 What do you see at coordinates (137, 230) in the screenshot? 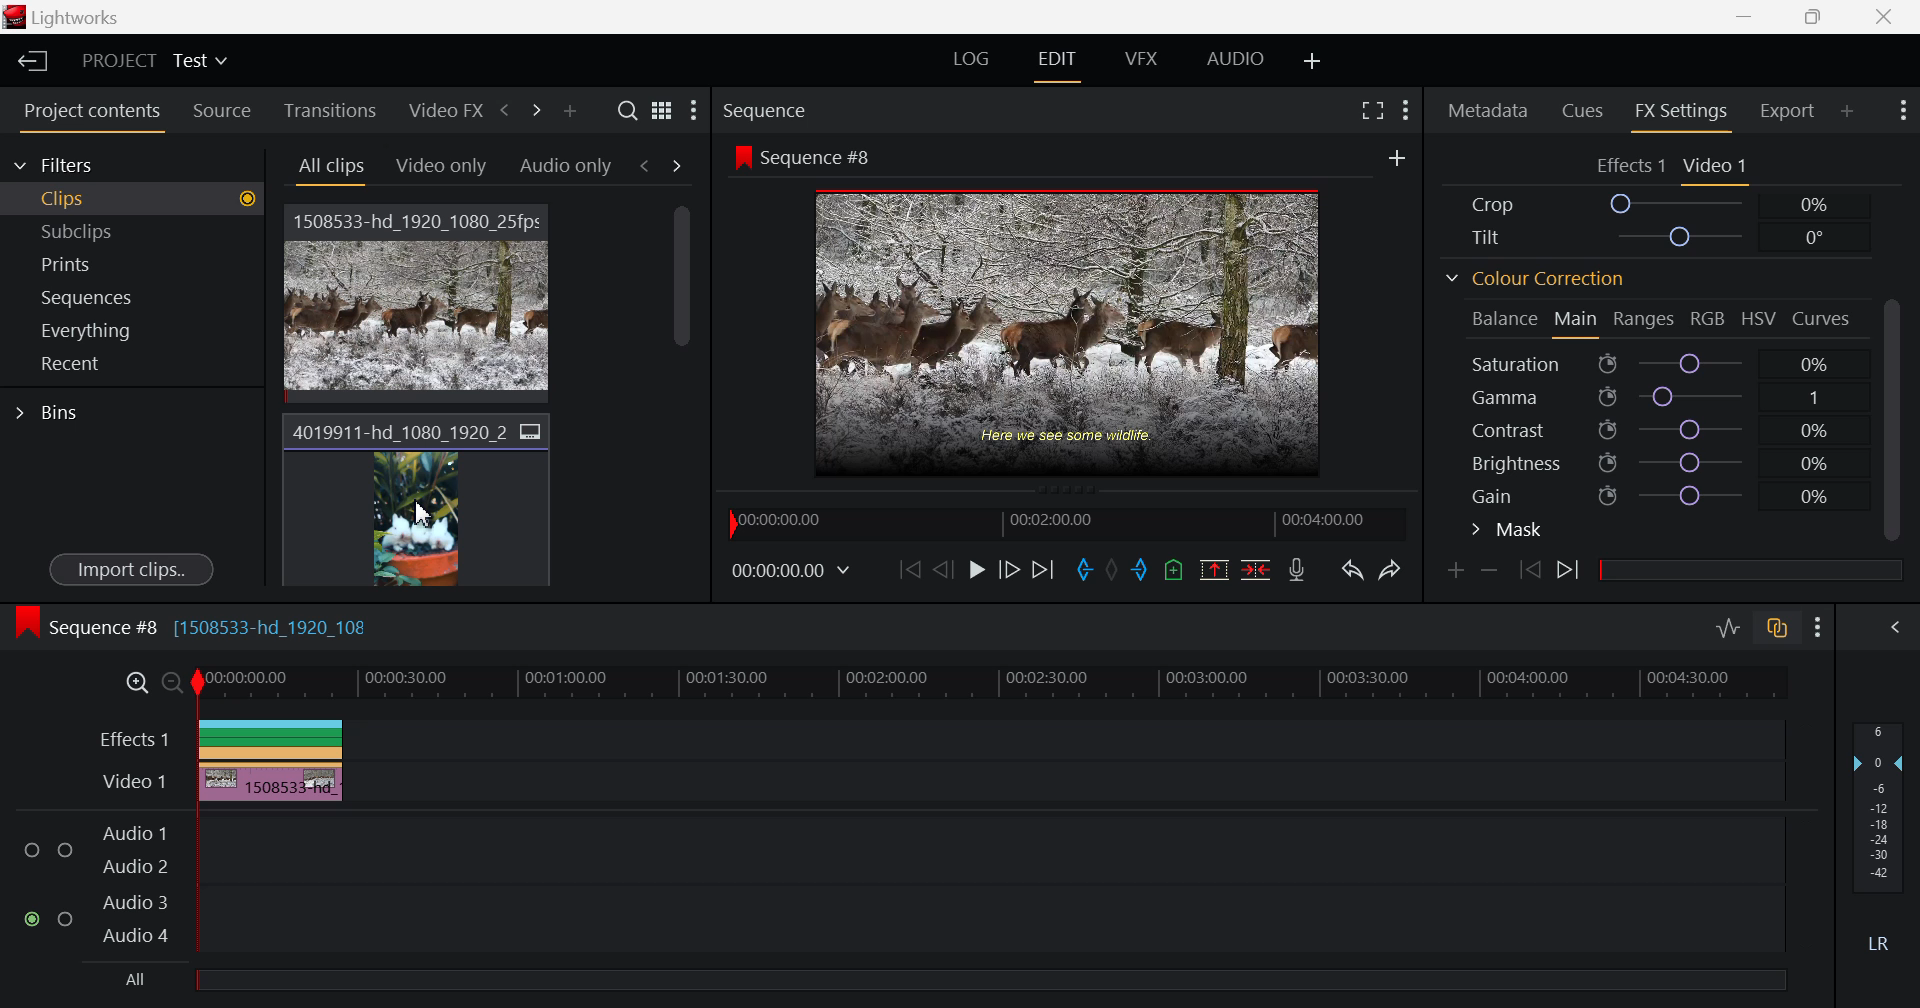
I see `Subclips` at bounding box center [137, 230].